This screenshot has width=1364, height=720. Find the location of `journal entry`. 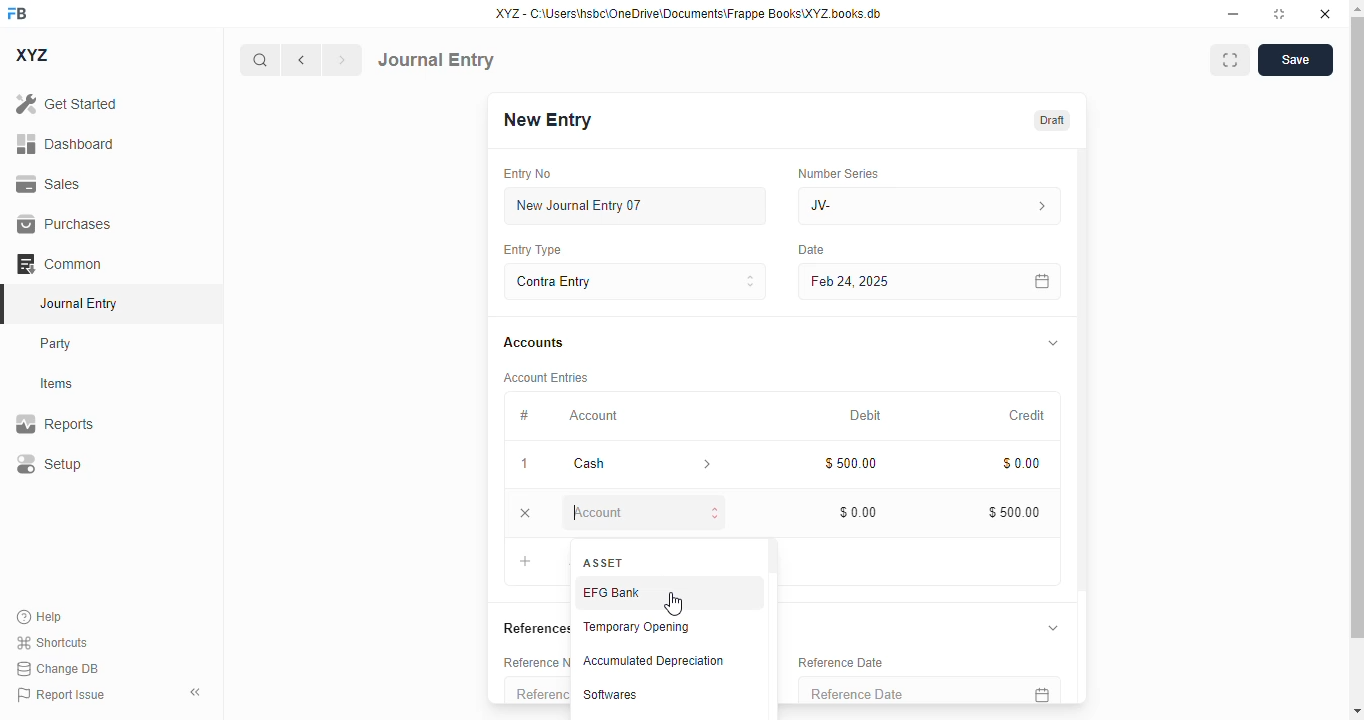

journal entry is located at coordinates (80, 303).